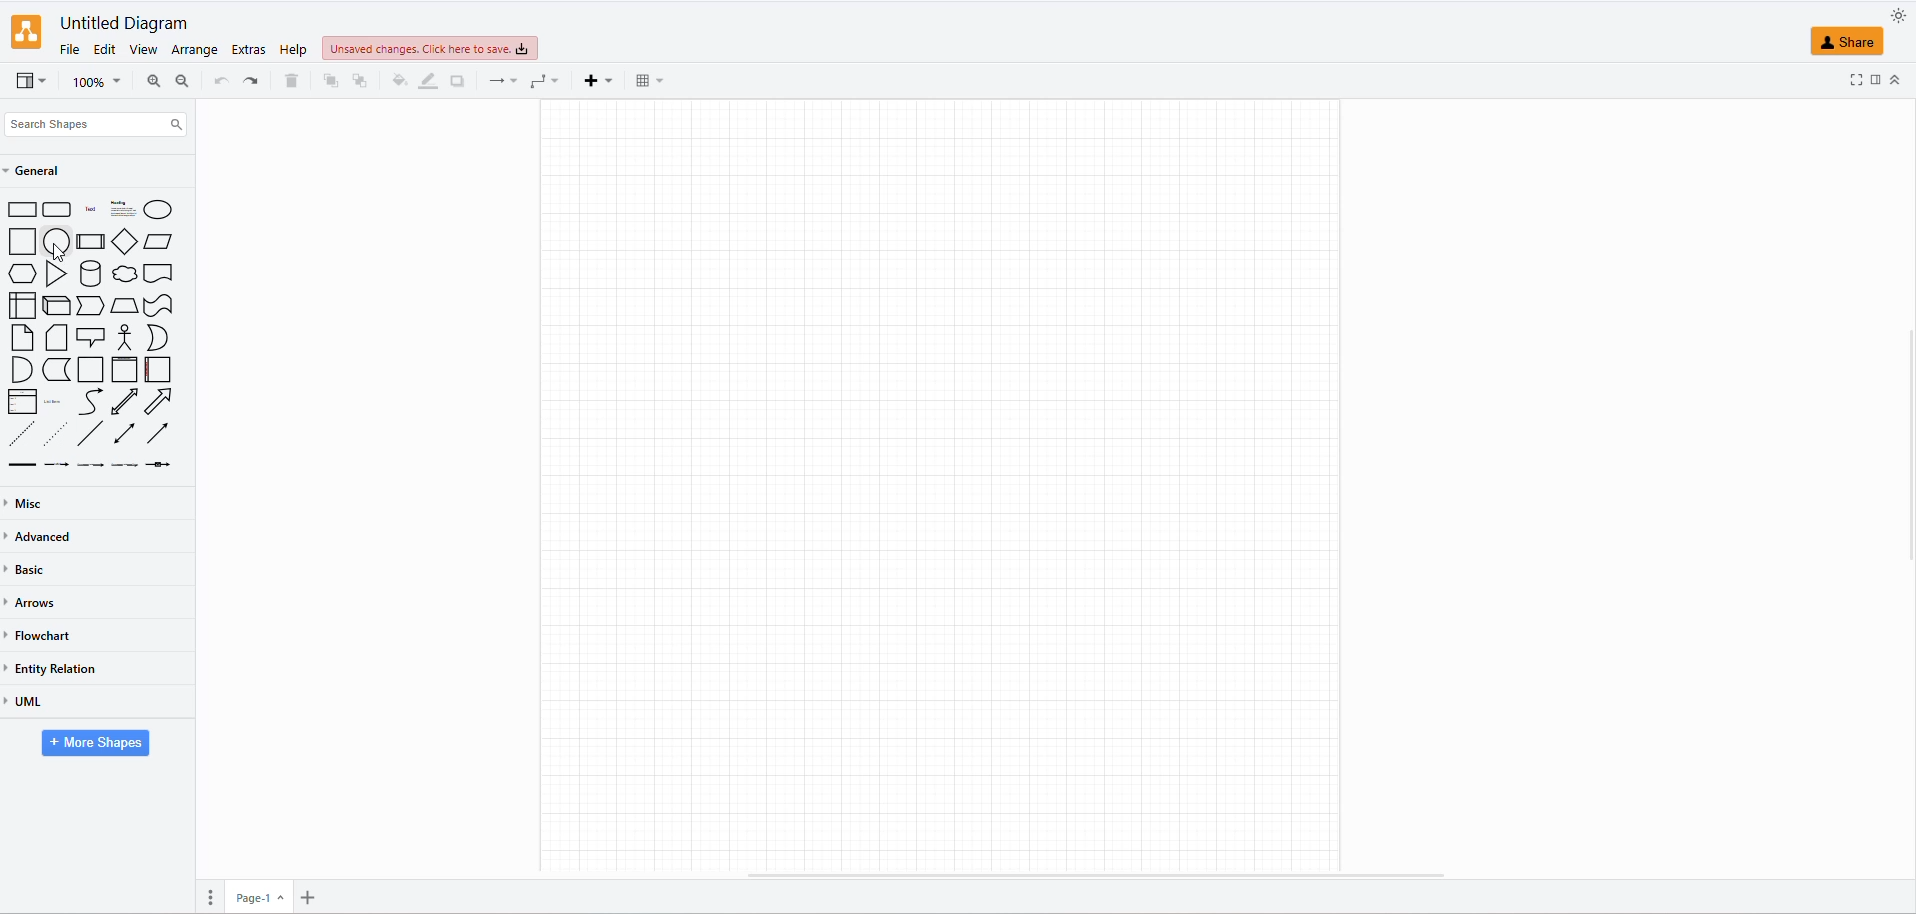 The height and width of the screenshot is (914, 1916). What do you see at coordinates (540, 85) in the screenshot?
I see `WAYPOINTS` at bounding box center [540, 85].